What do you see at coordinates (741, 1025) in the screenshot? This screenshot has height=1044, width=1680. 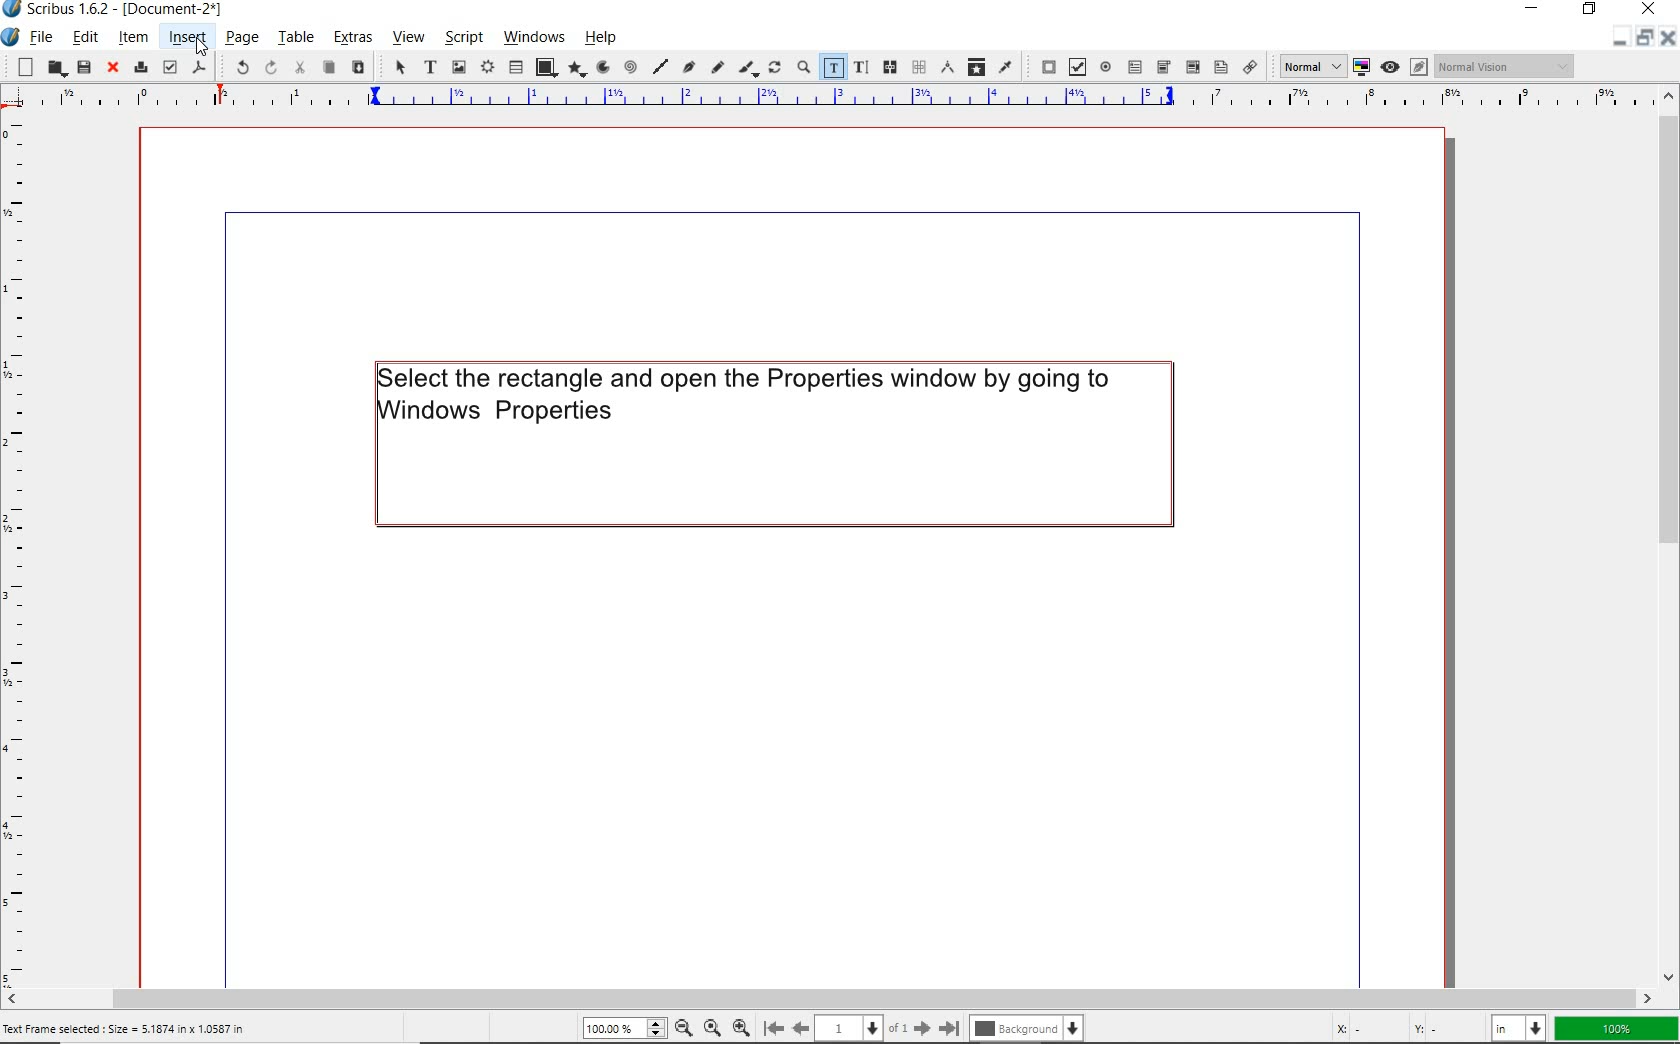 I see `zoom in` at bounding box center [741, 1025].